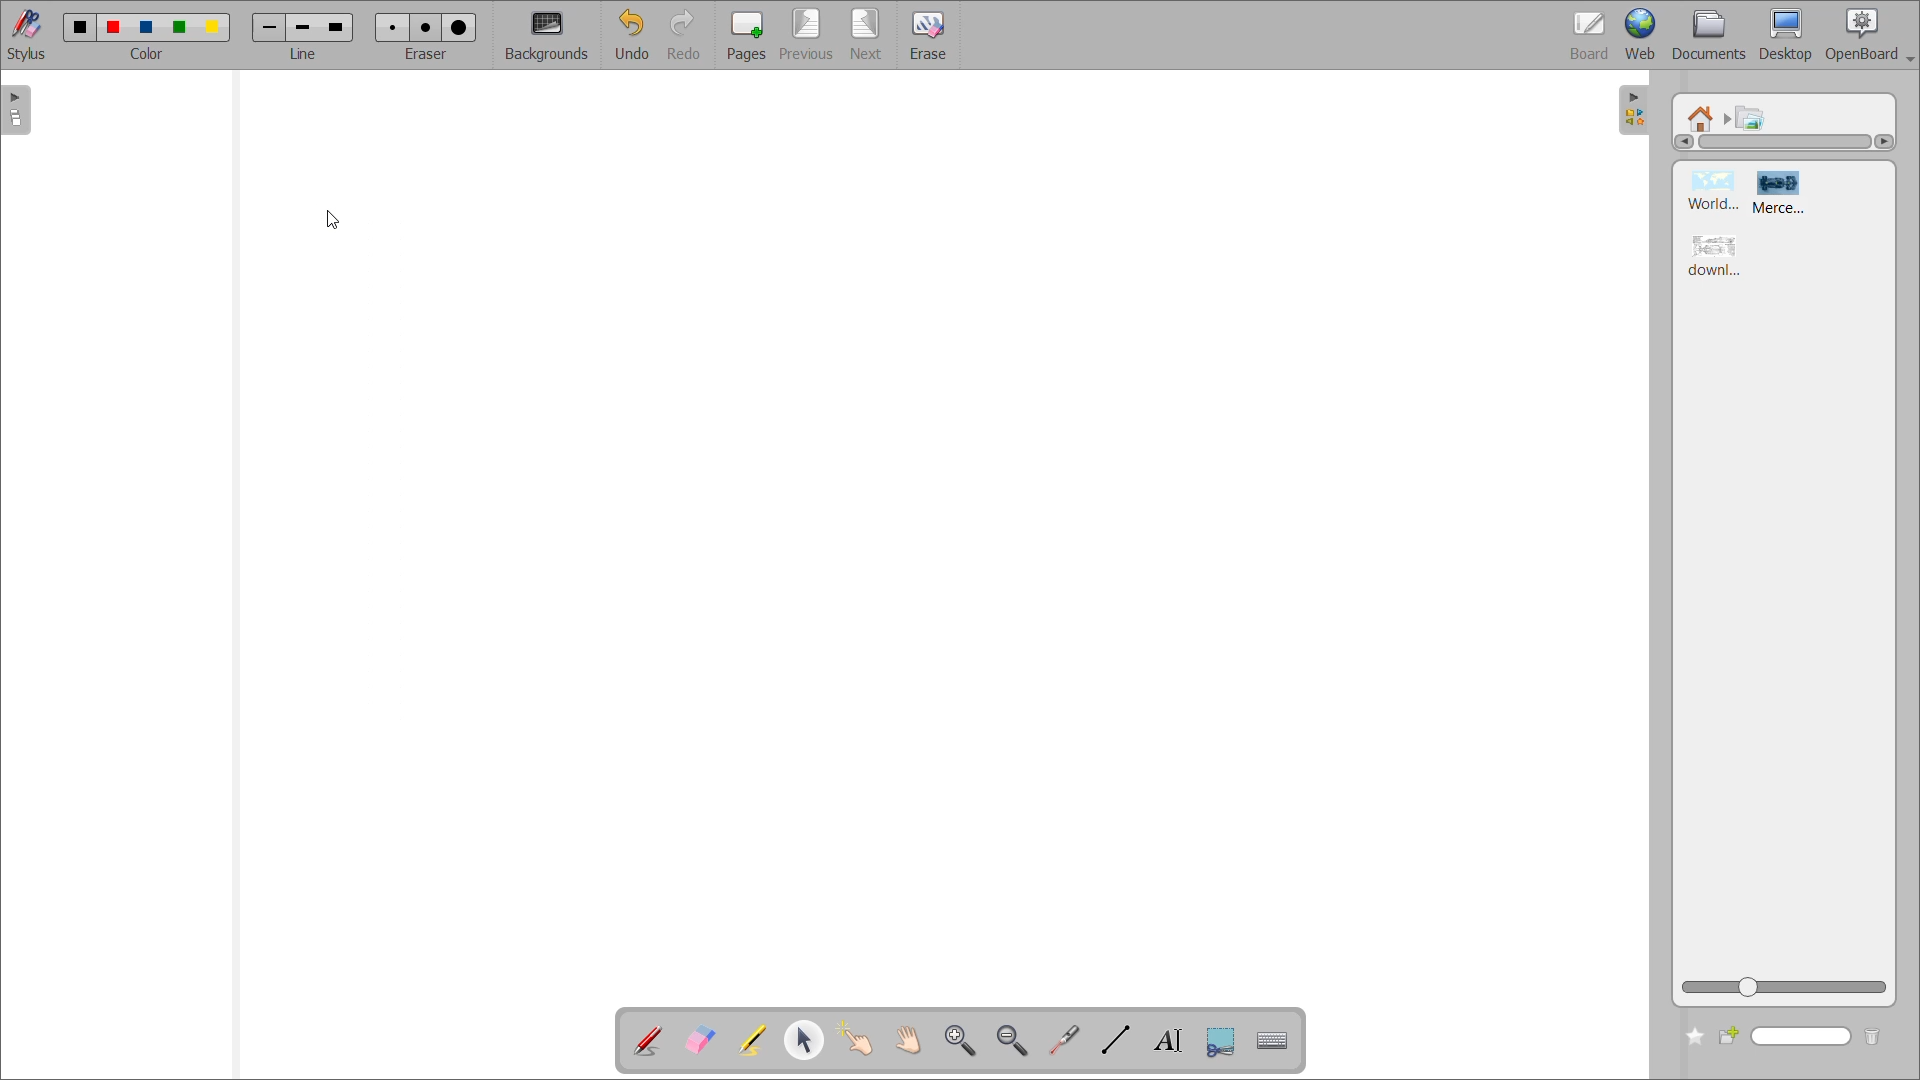 The width and height of the screenshot is (1920, 1080). I want to click on image 3, so click(1717, 252).